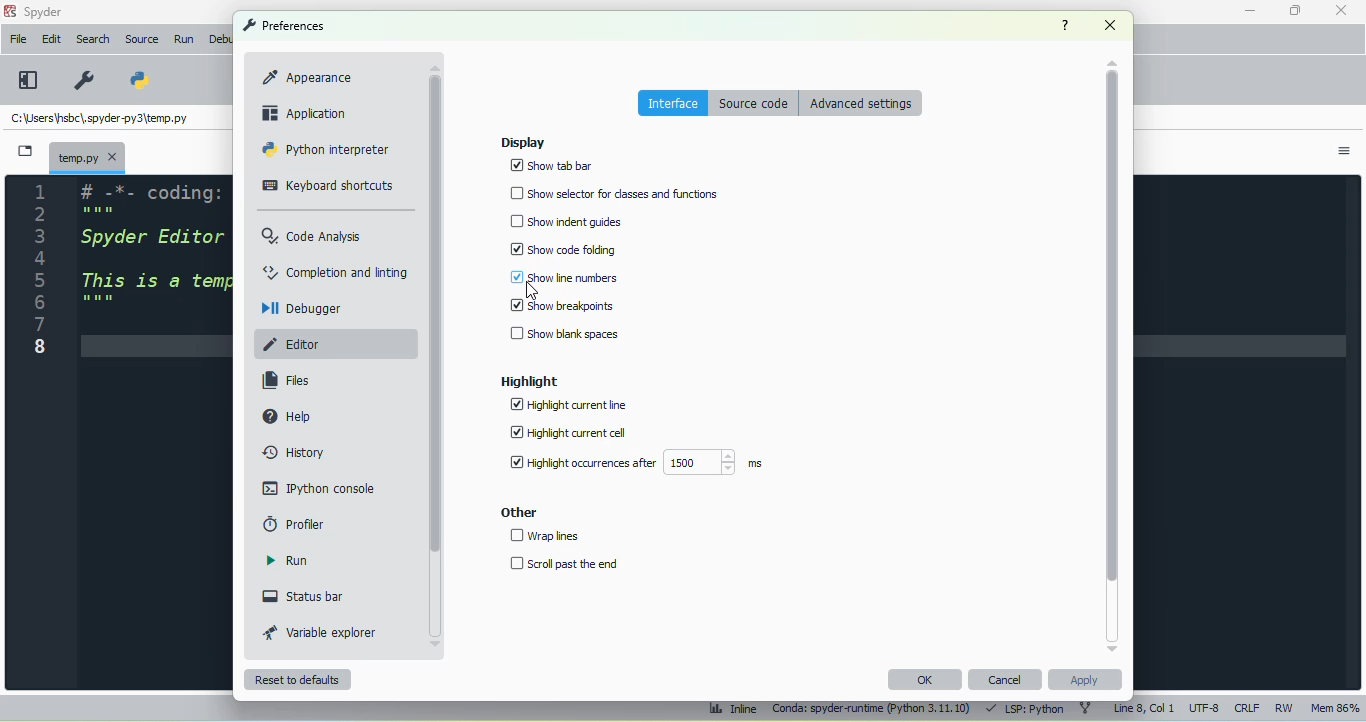 The width and height of the screenshot is (1366, 722). I want to click on status bar, so click(305, 596).